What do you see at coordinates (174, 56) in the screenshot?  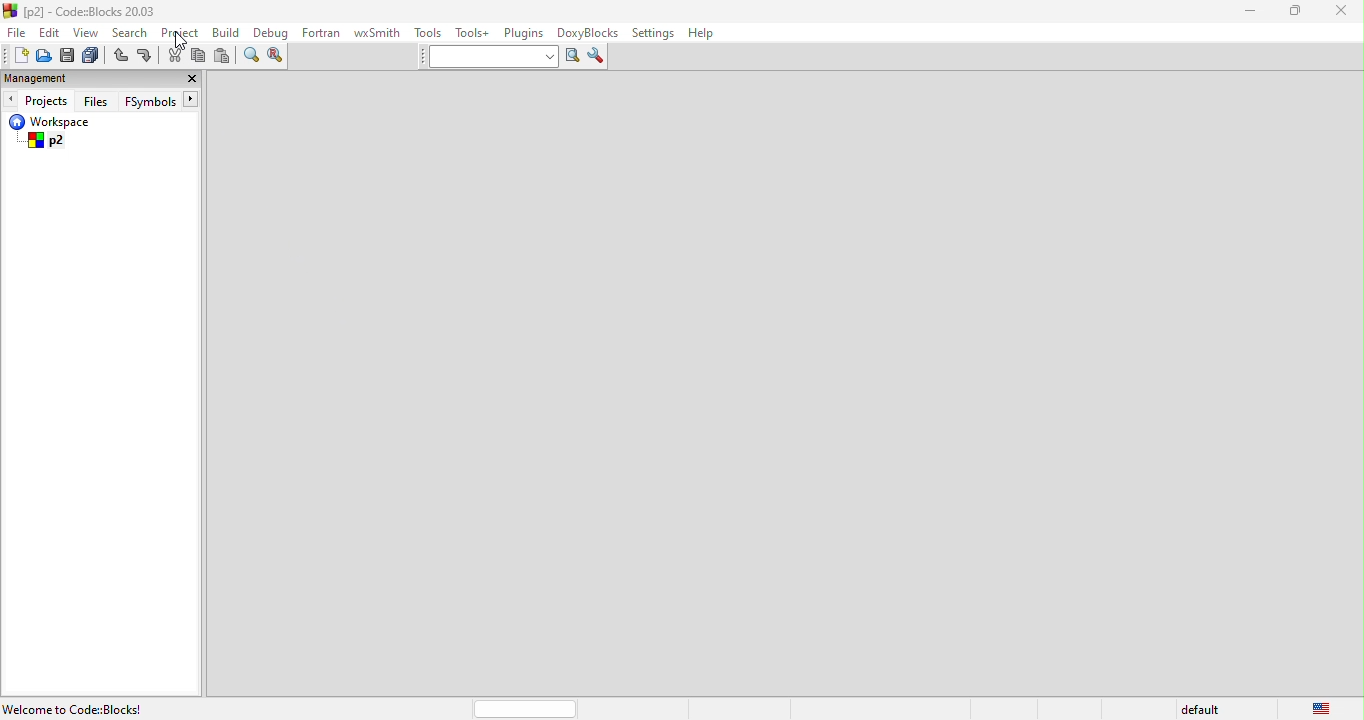 I see `cut` at bounding box center [174, 56].